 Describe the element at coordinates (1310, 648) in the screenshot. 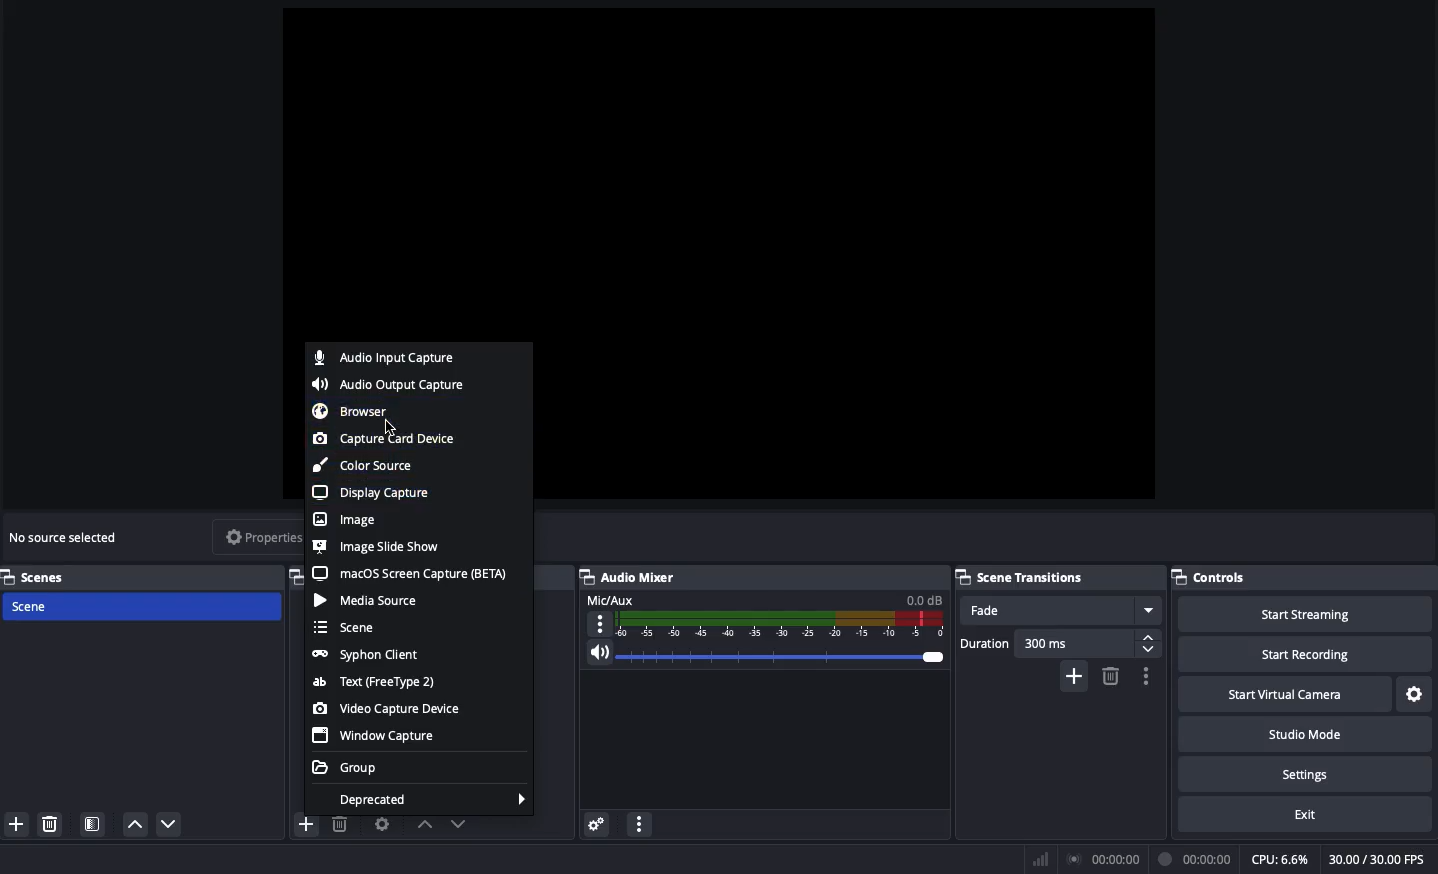

I see `Start recording` at that location.